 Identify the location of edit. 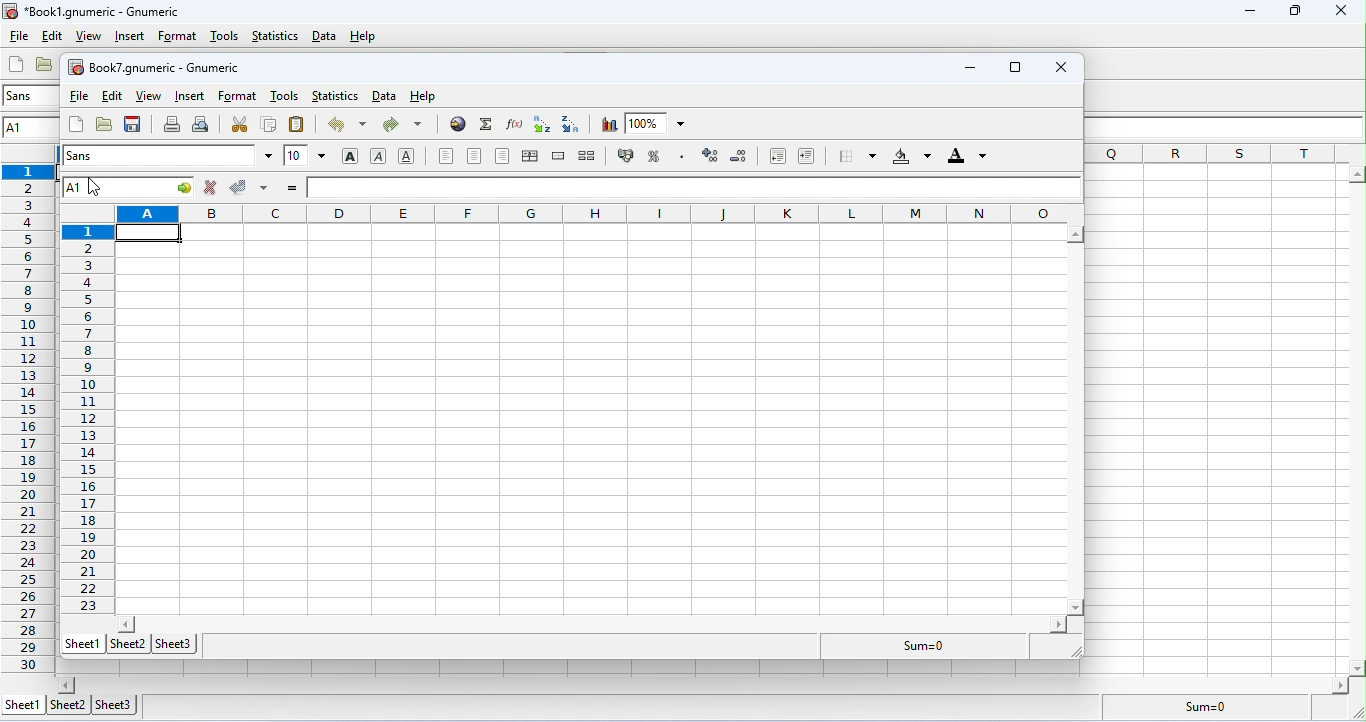
(52, 35).